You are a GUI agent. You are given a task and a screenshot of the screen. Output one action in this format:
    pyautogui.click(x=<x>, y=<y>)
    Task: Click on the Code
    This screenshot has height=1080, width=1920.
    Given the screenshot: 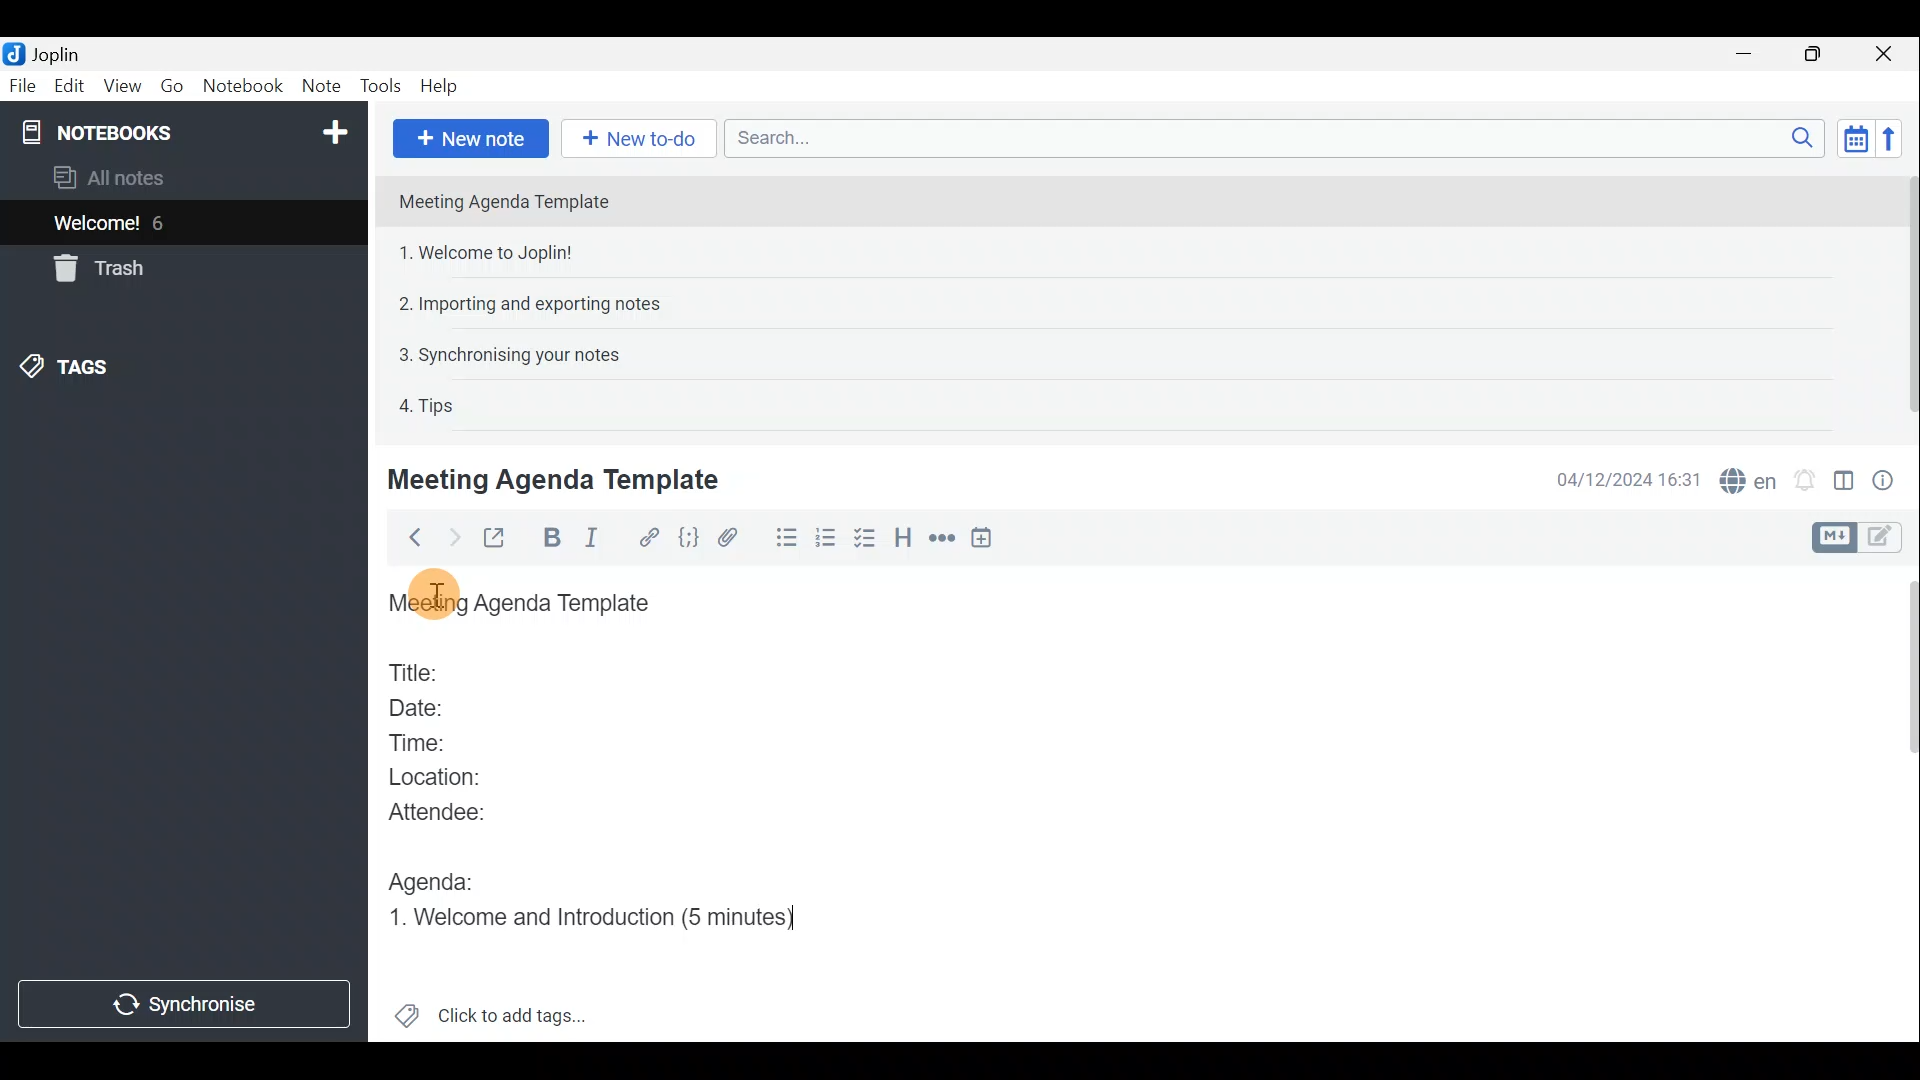 What is the action you would take?
    pyautogui.click(x=688, y=540)
    